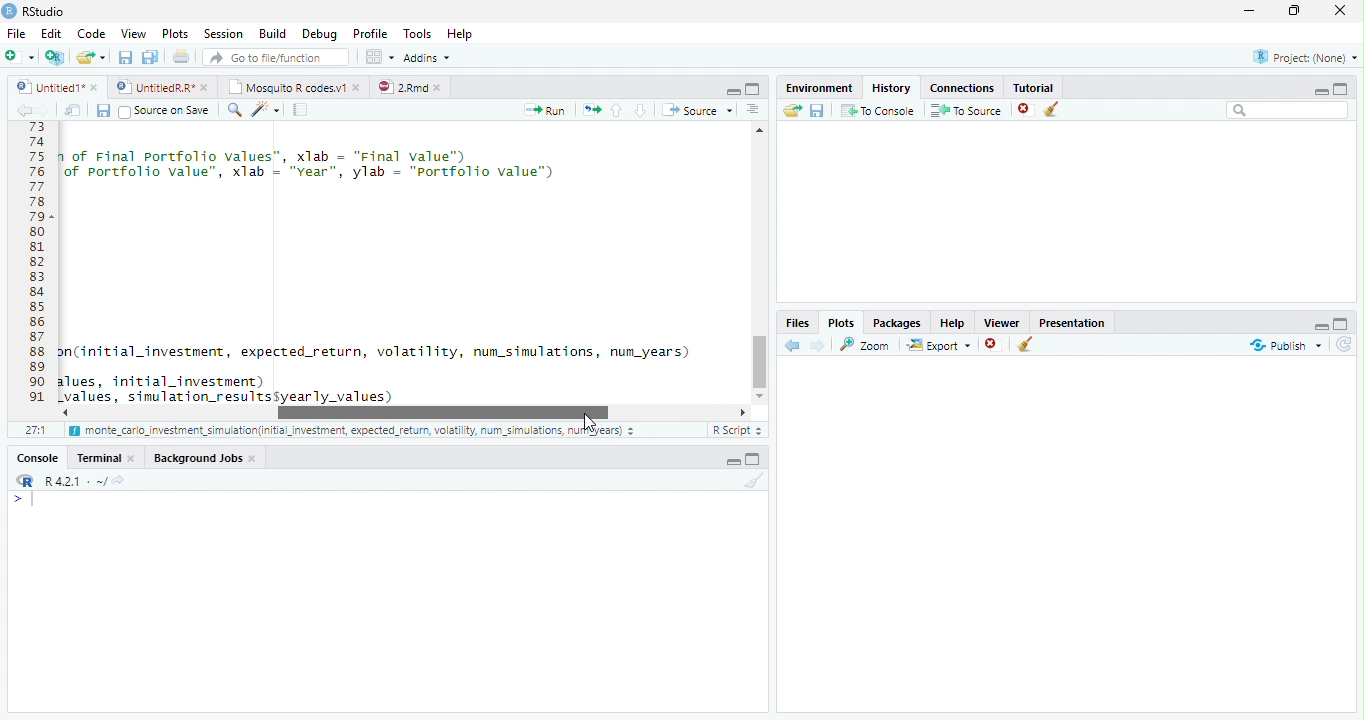 This screenshot has height=720, width=1364. Describe the element at coordinates (54, 57) in the screenshot. I see `Create project` at that location.